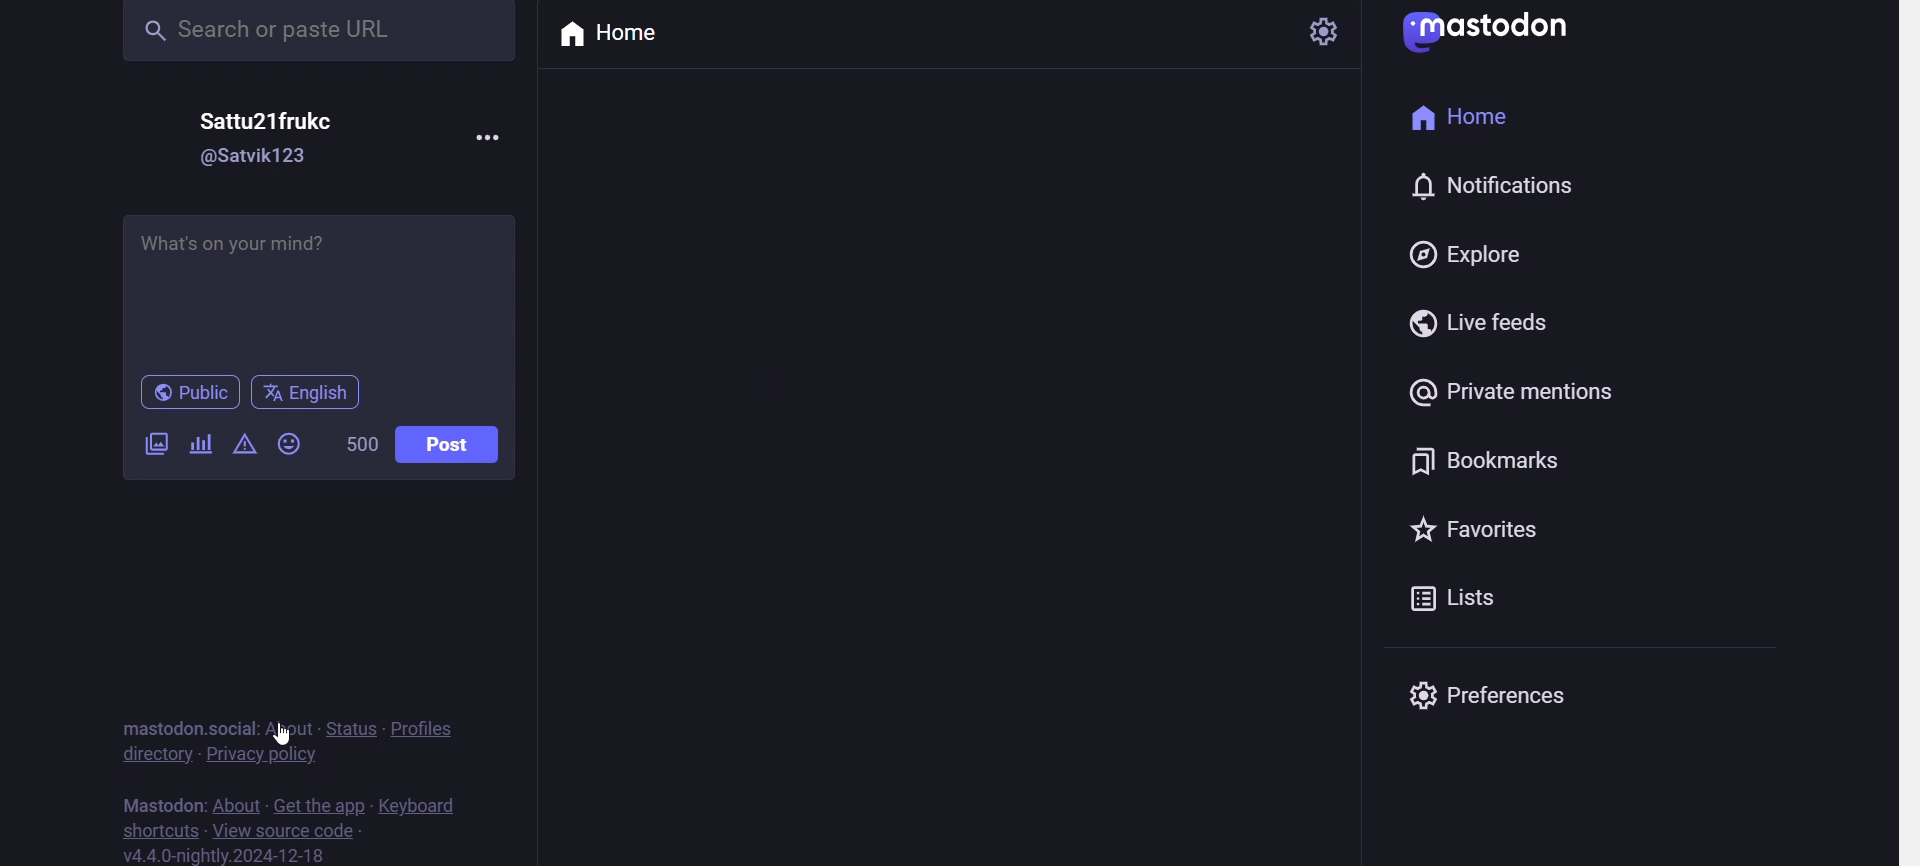 This screenshot has width=1920, height=866. What do you see at coordinates (1489, 34) in the screenshot?
I see `Mastodon logo` at bounding box center [1489, 34].